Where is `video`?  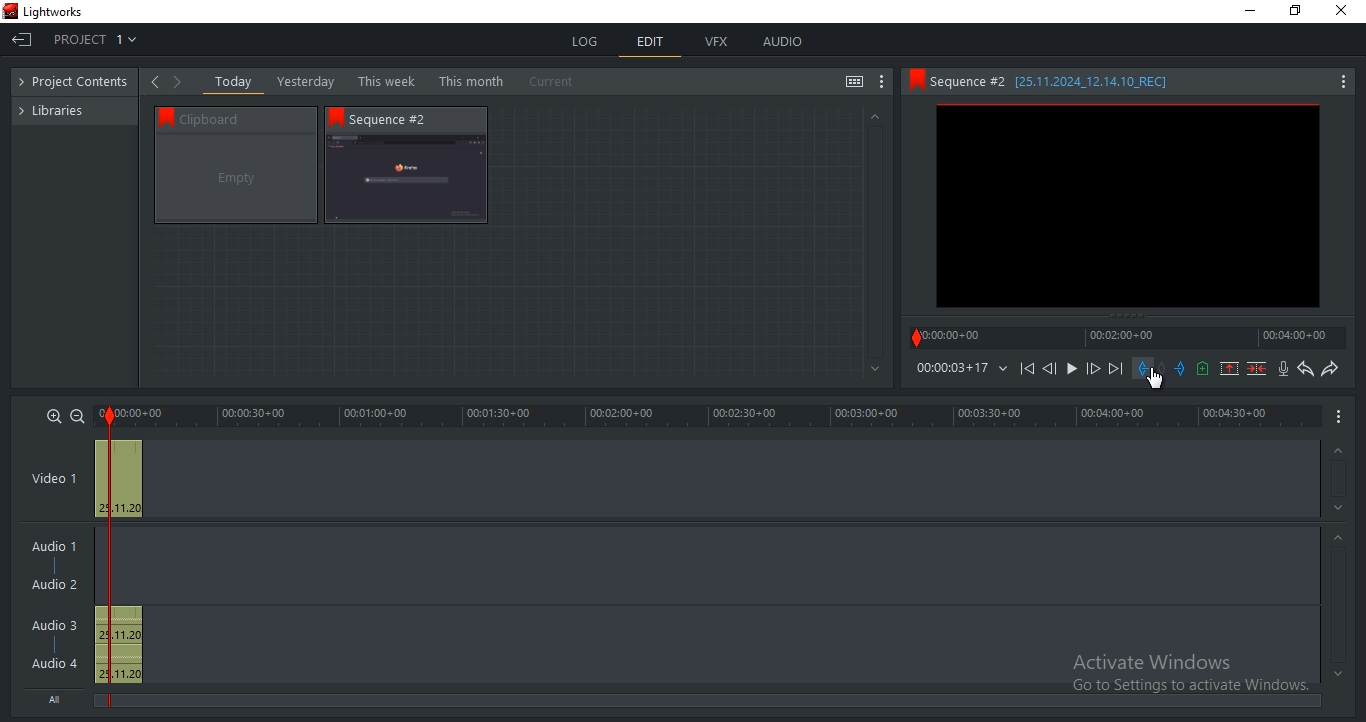
video is located at coordinates (119, 476).